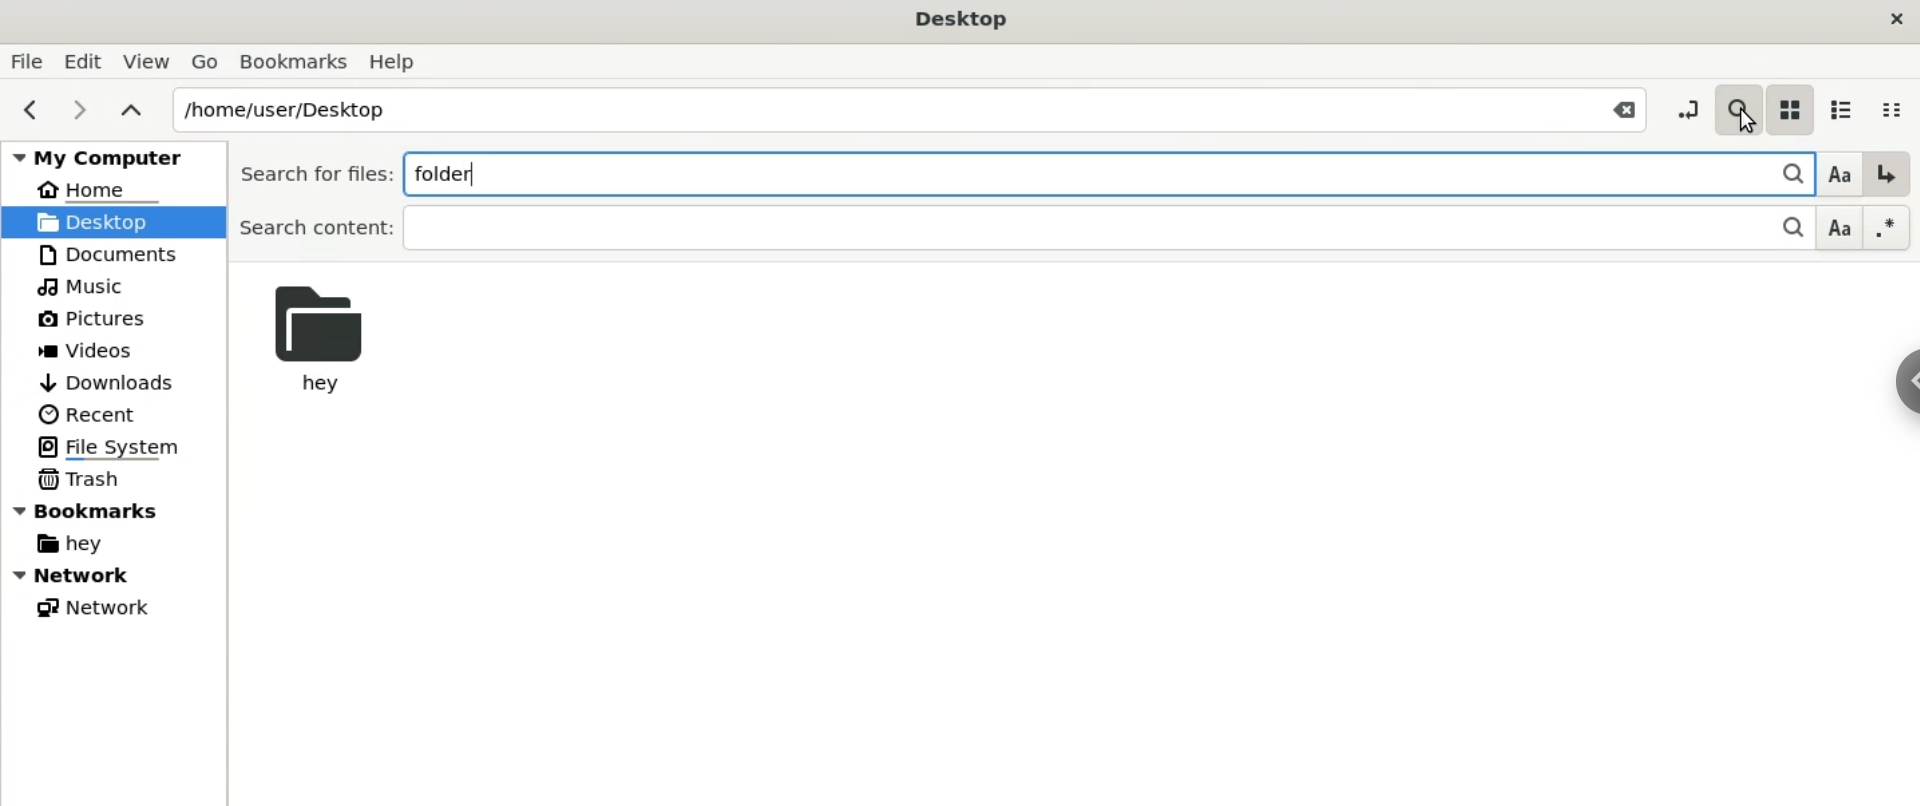 This screenshot has width=1920, height=806. I want to click on Documents, so click(110, 253).